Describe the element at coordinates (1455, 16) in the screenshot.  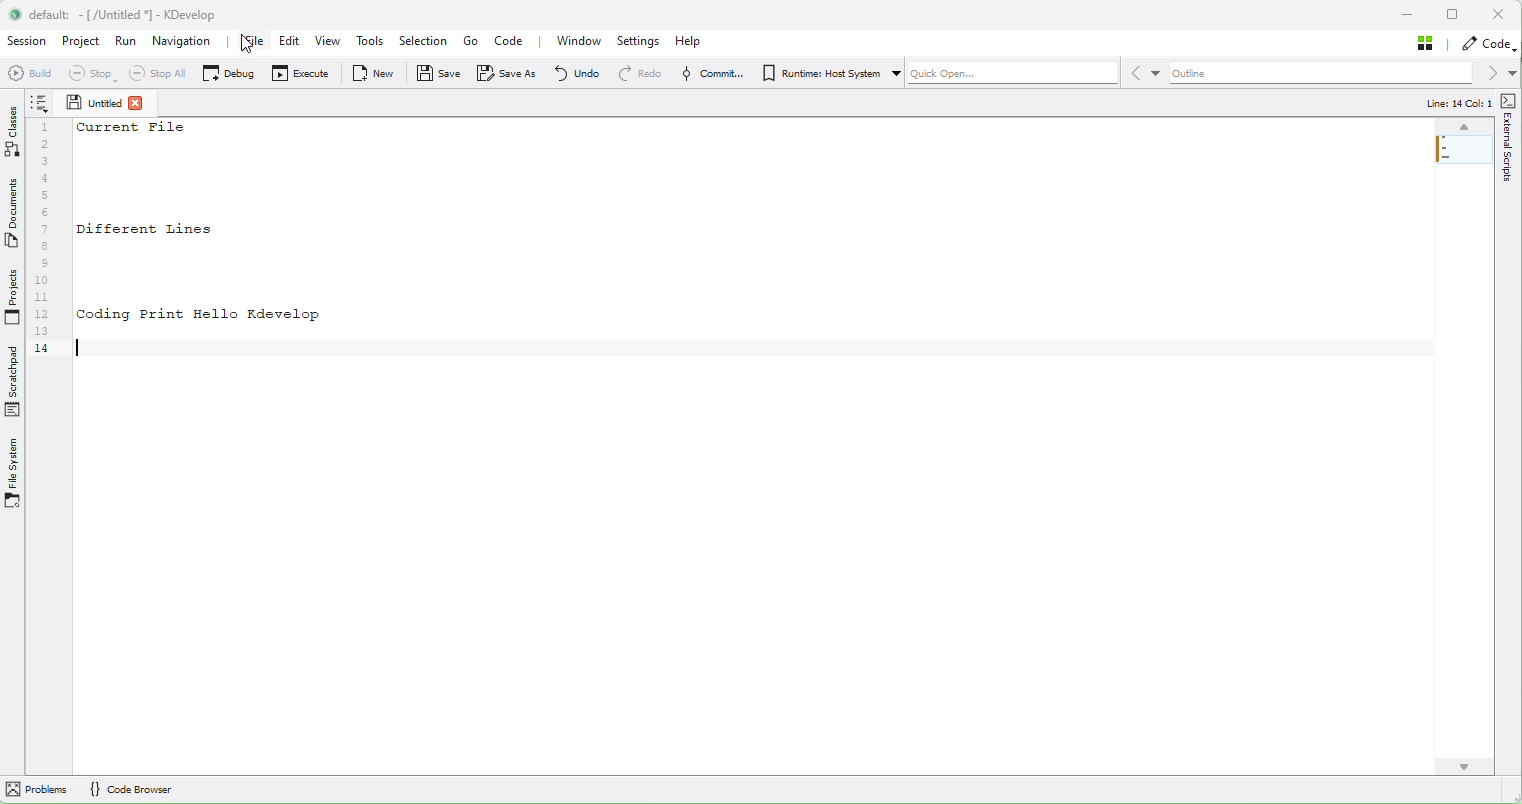
I see `Box` at that location.